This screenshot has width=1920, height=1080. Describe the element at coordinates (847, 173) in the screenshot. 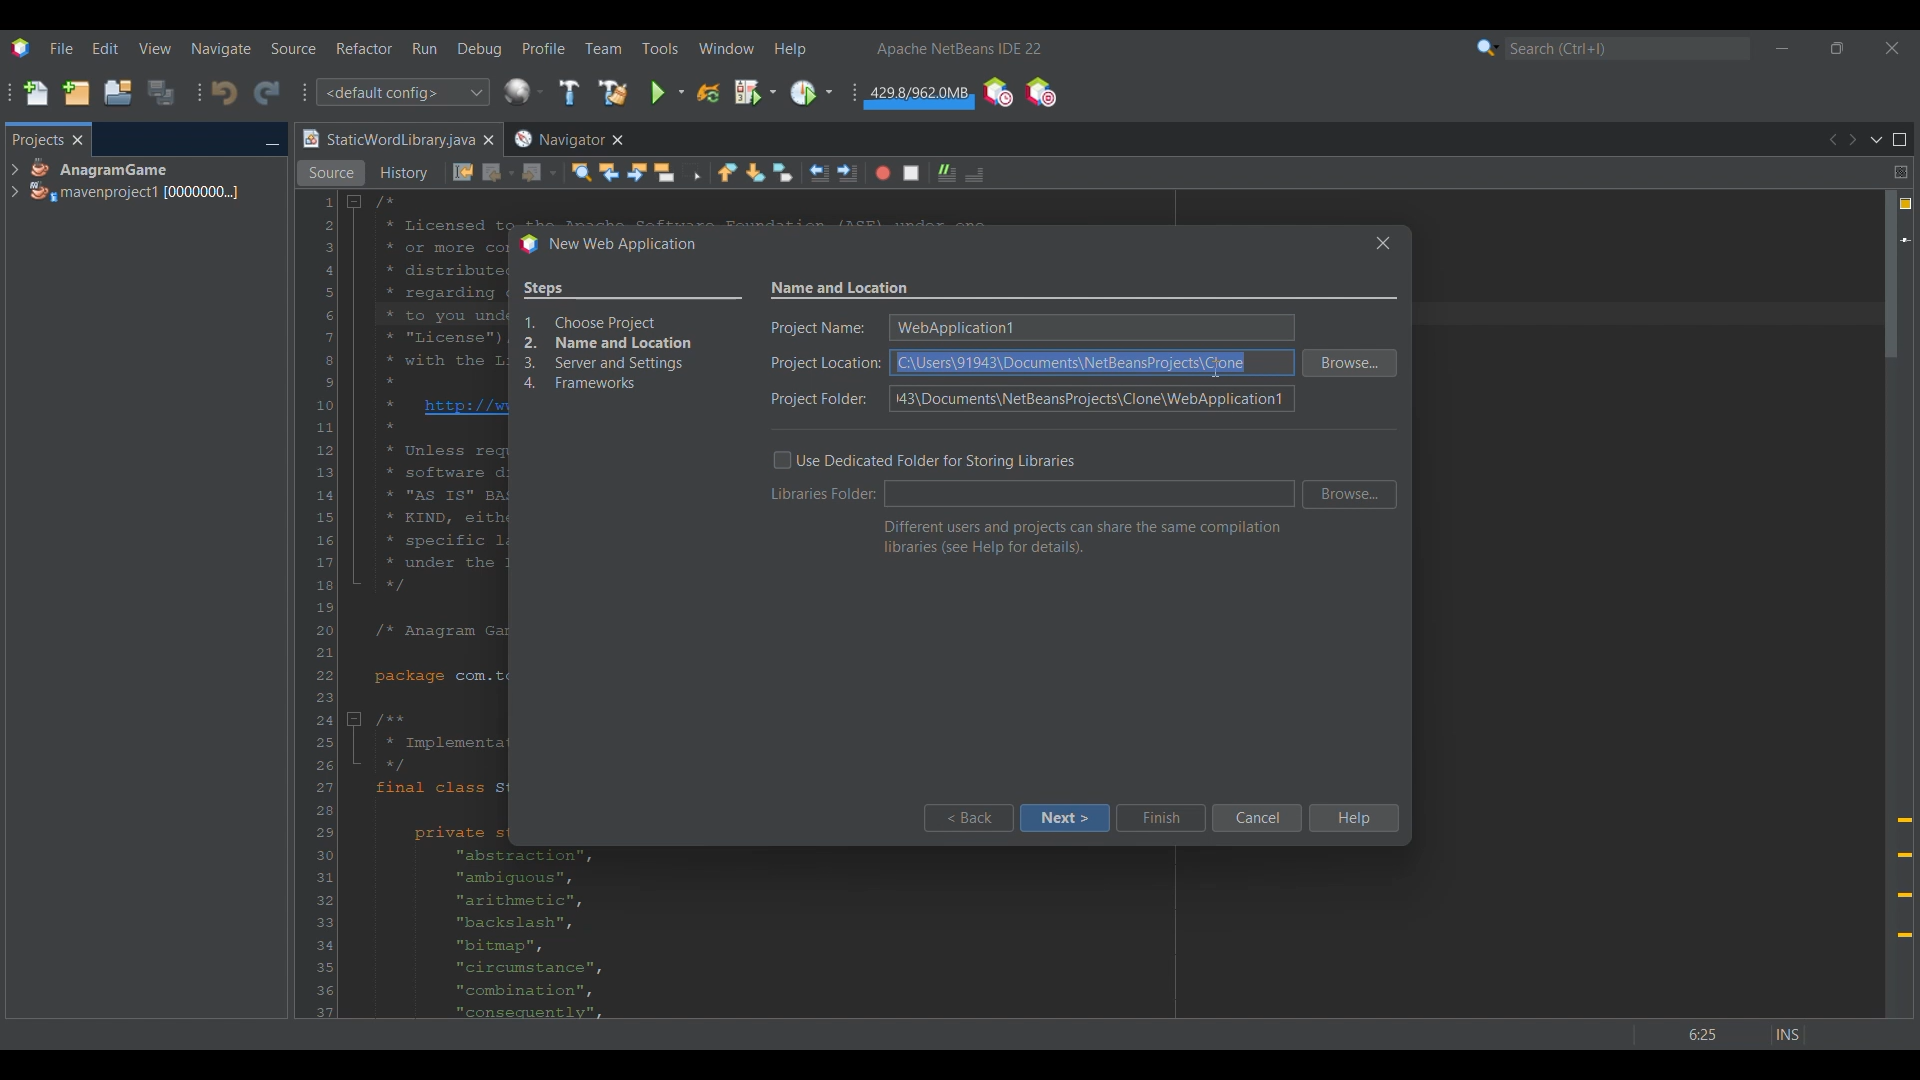

I see `Shift line right` at that location.